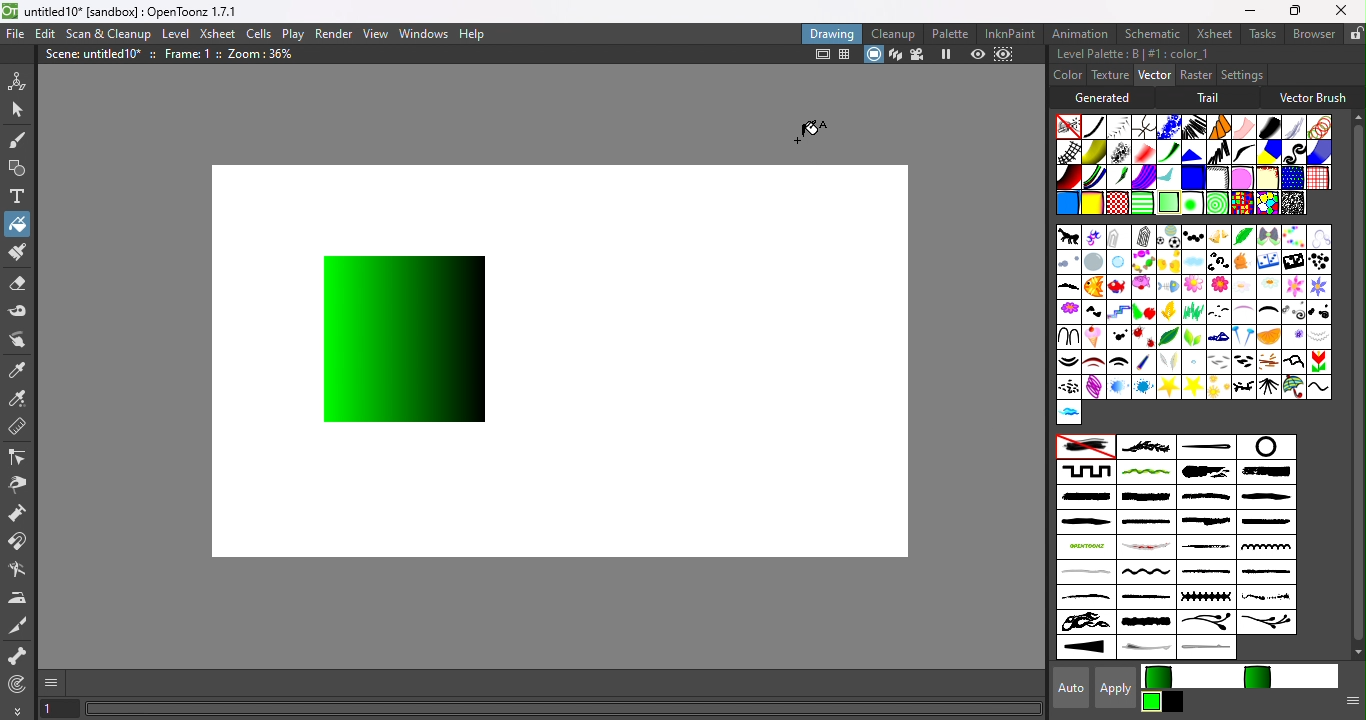 Image resolution: width=1366 pixels, height=720 pixels. Describe the element at coordinates (1206, 624) in the screenshot. I see `teadrop_flowers1` at that location.